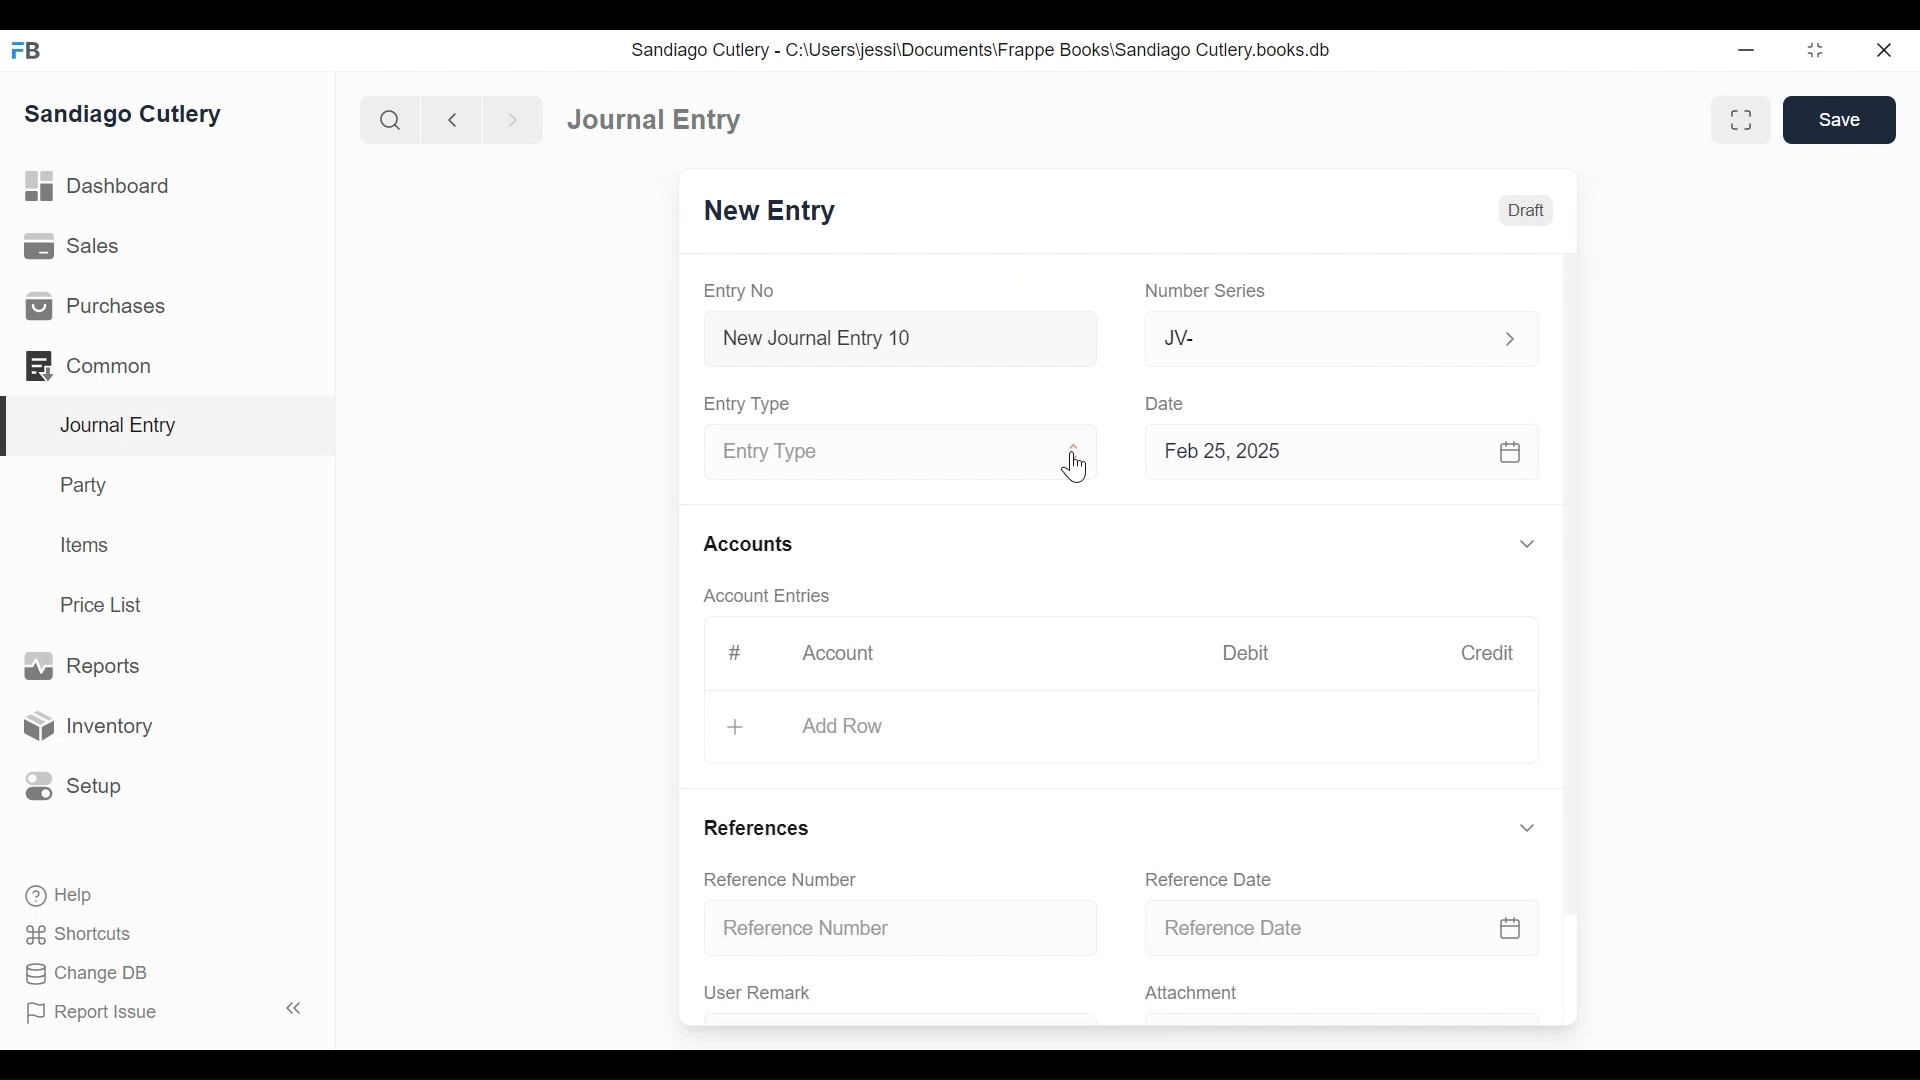 The image size is (1920, 1080). I want to click on Journal Entry, so click(658, 121).